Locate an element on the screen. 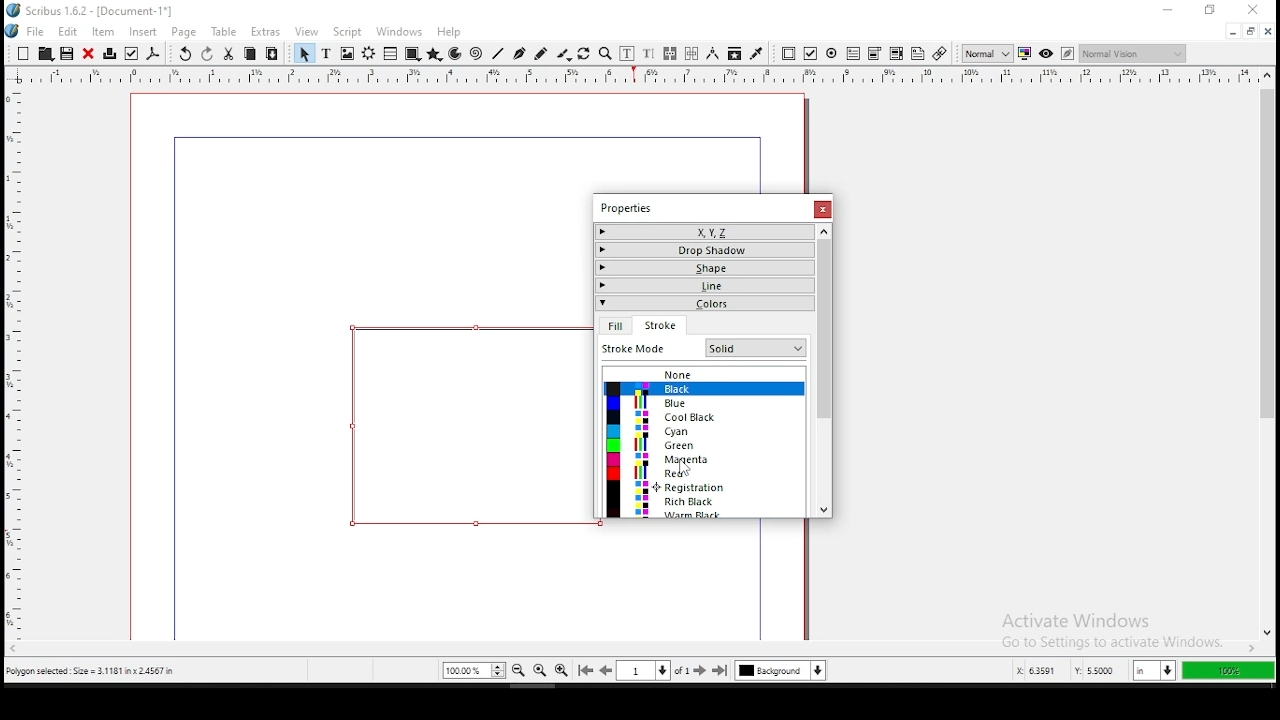  pdf radio button is located at coordinates (832, 53).